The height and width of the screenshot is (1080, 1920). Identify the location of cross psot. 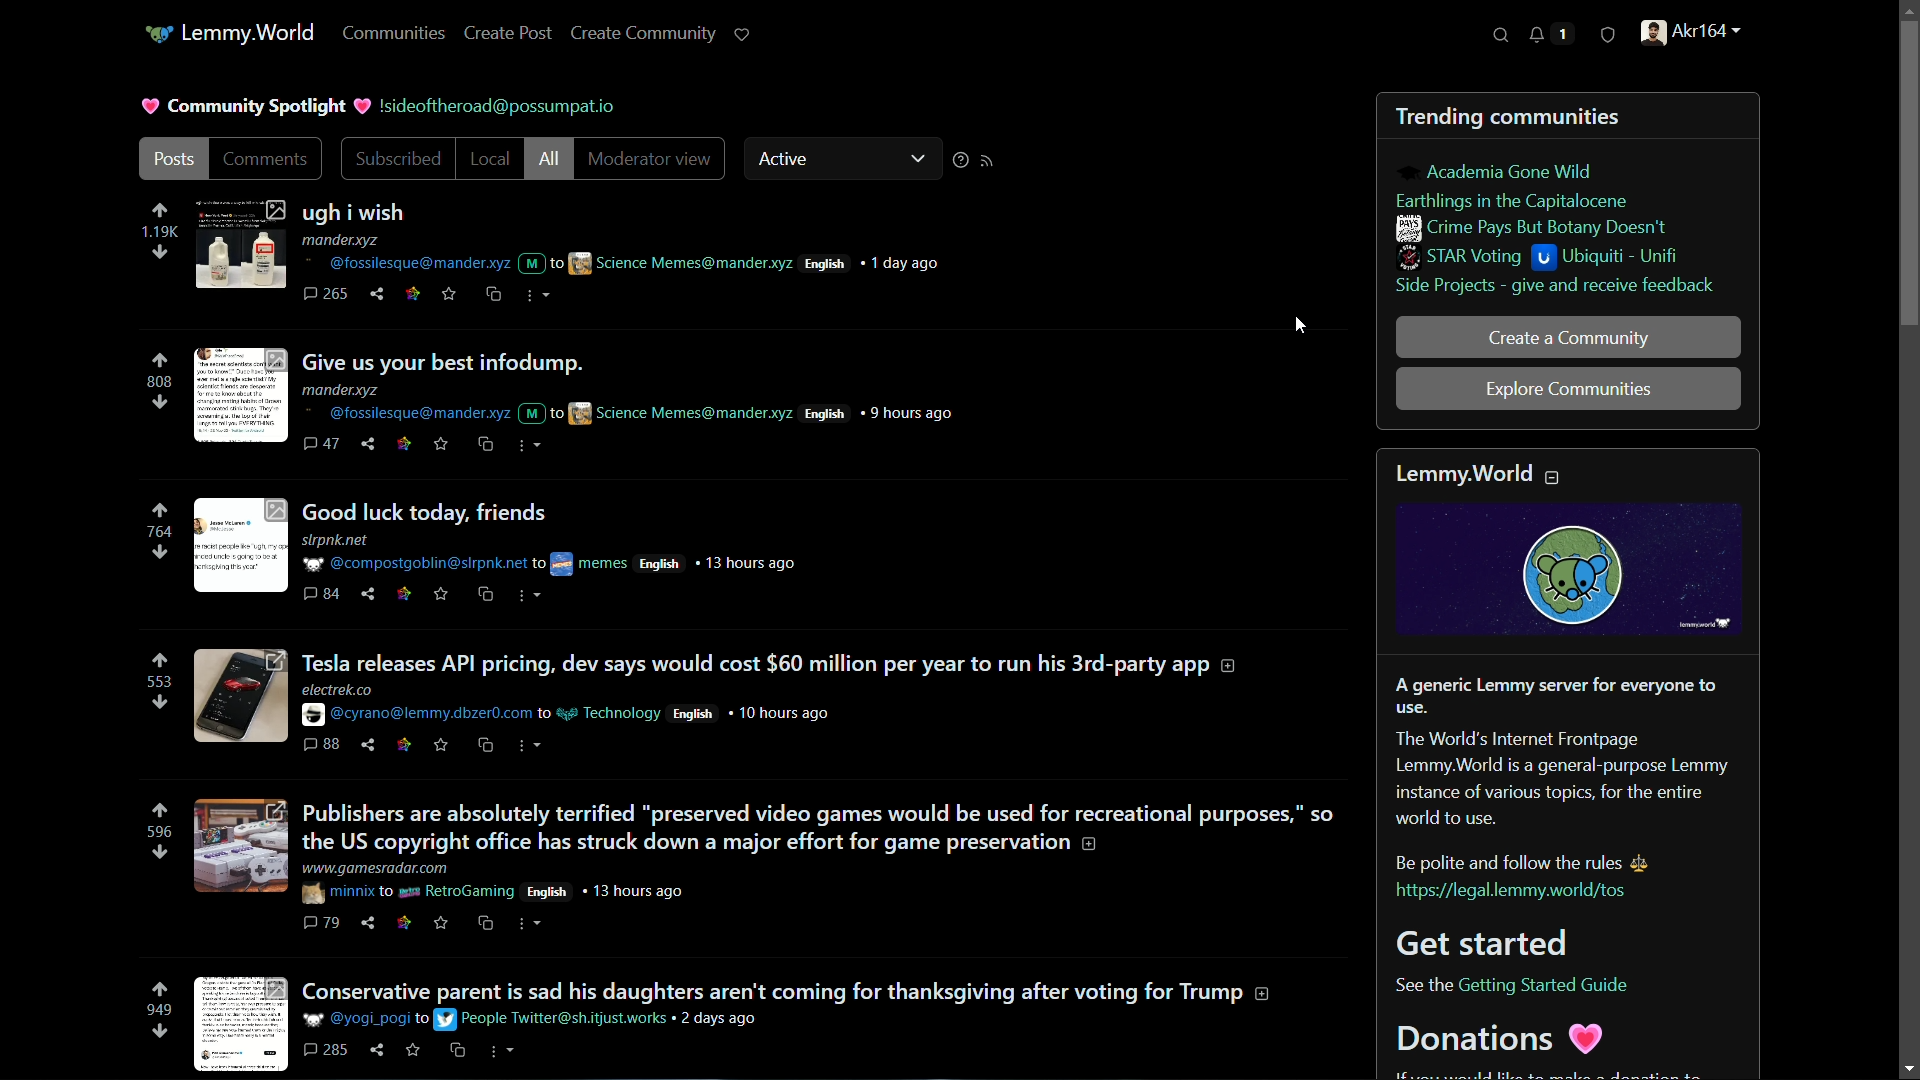
(487, 746).